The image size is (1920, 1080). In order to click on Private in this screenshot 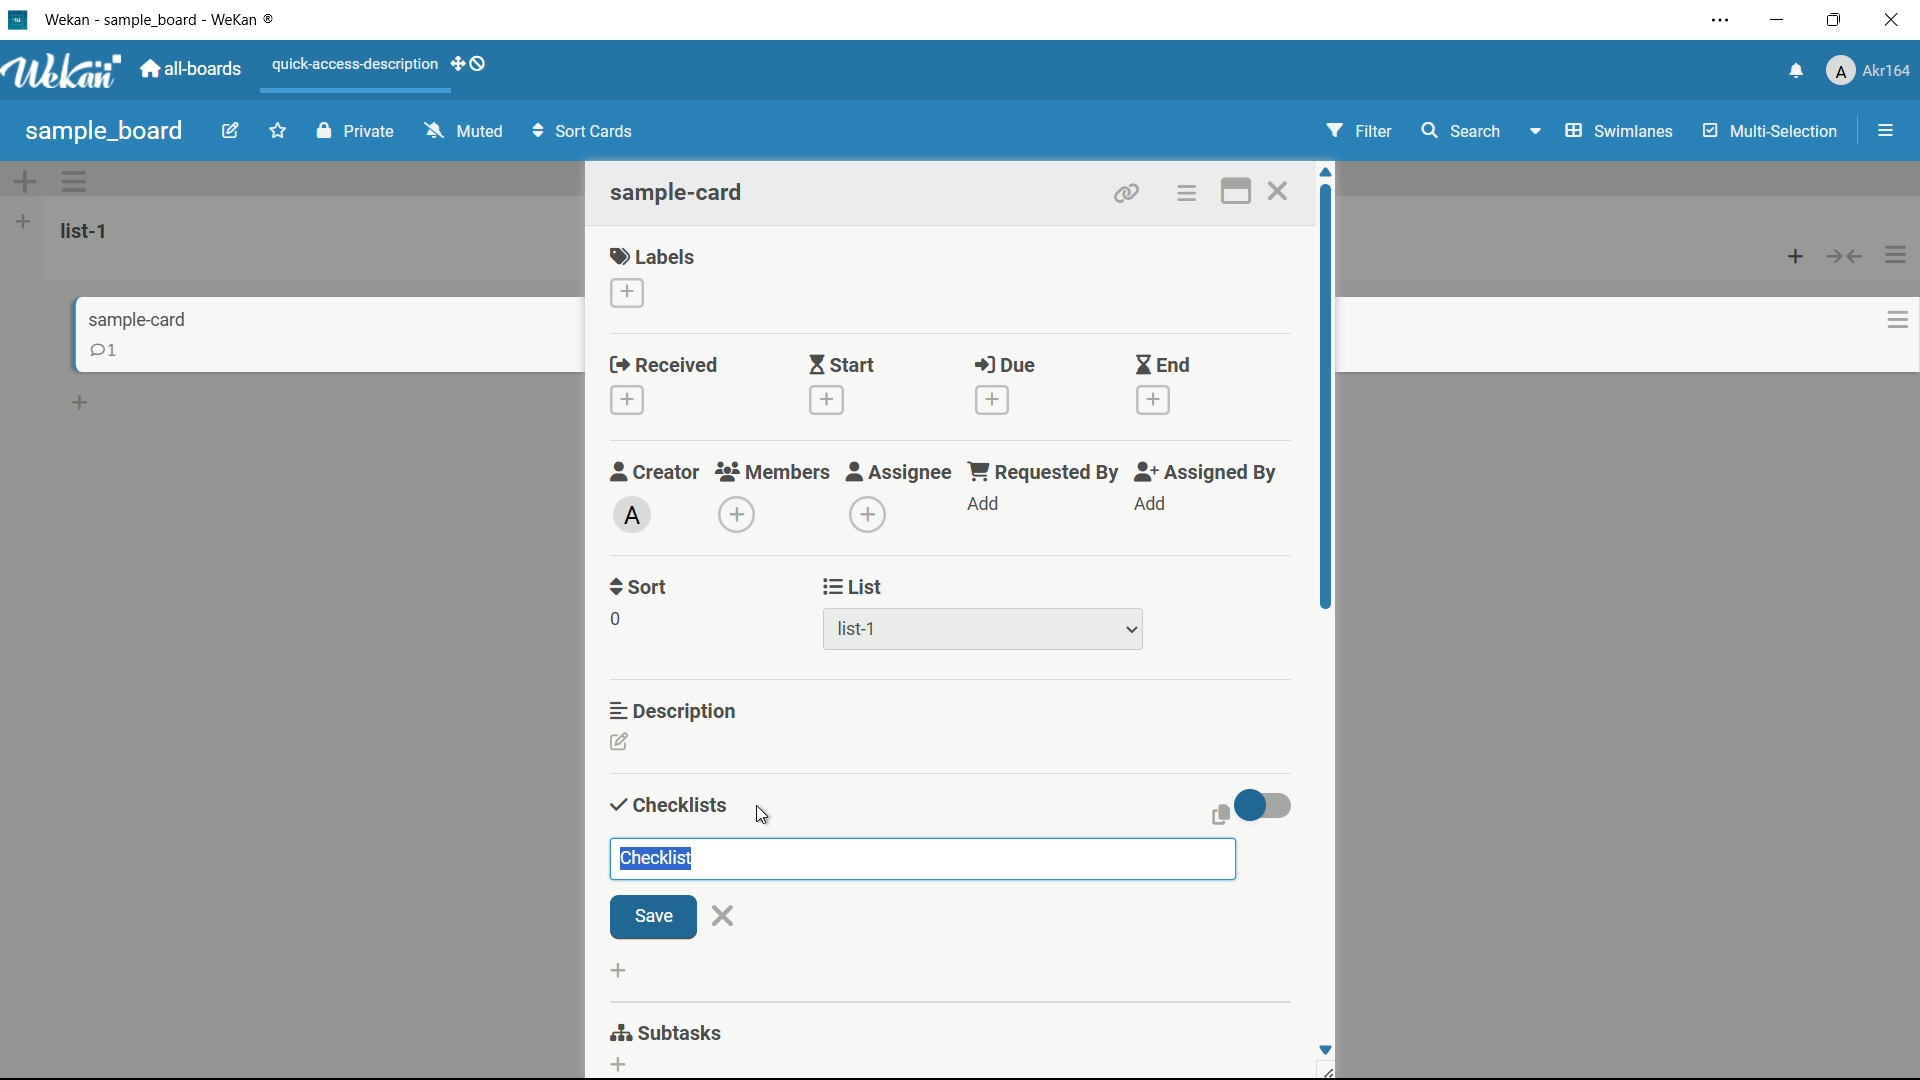, I will do `click(351, 130)`.